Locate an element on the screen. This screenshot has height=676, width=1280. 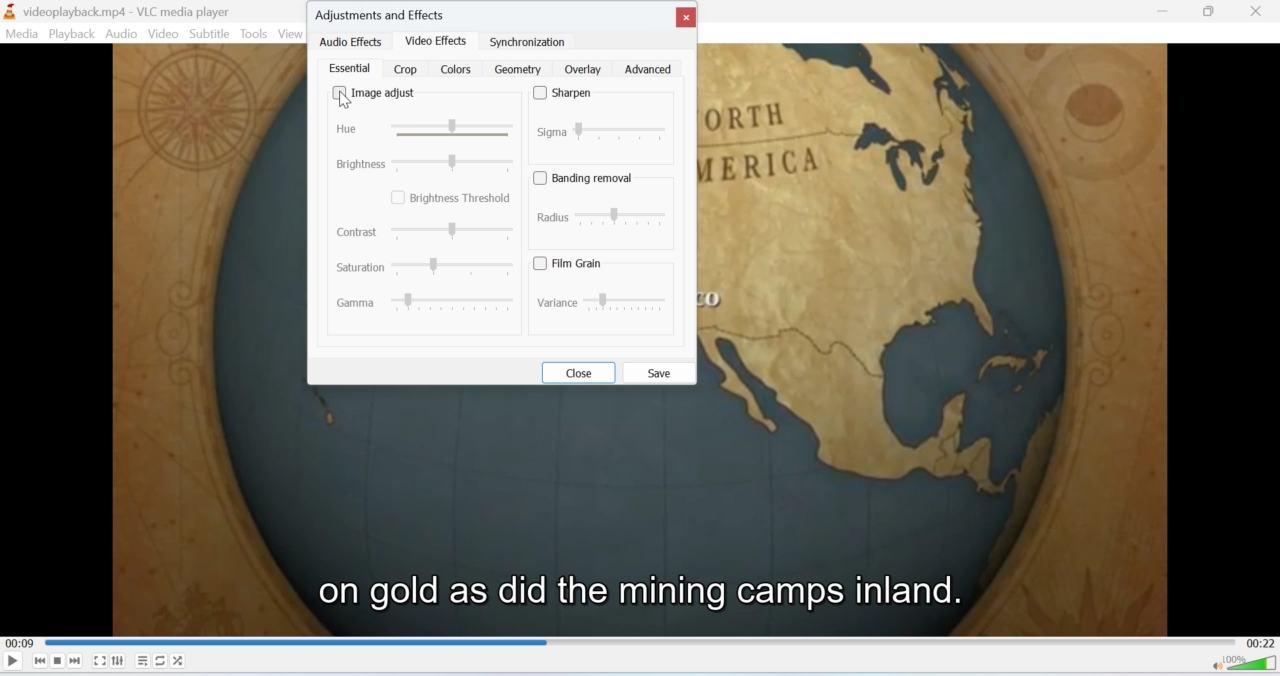
Seek forward is located at coordinates (76, 660).